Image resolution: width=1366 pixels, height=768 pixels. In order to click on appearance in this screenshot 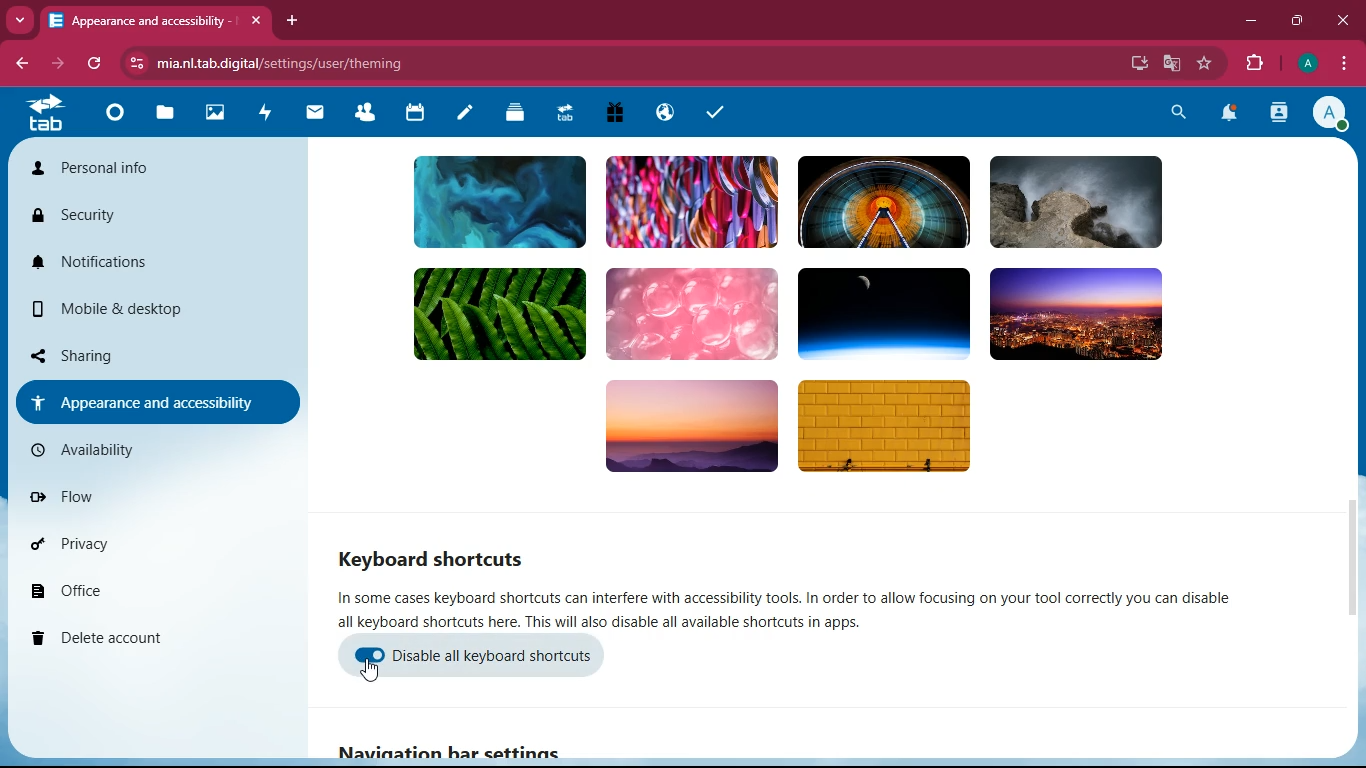, I will do `click(150, 403)`.